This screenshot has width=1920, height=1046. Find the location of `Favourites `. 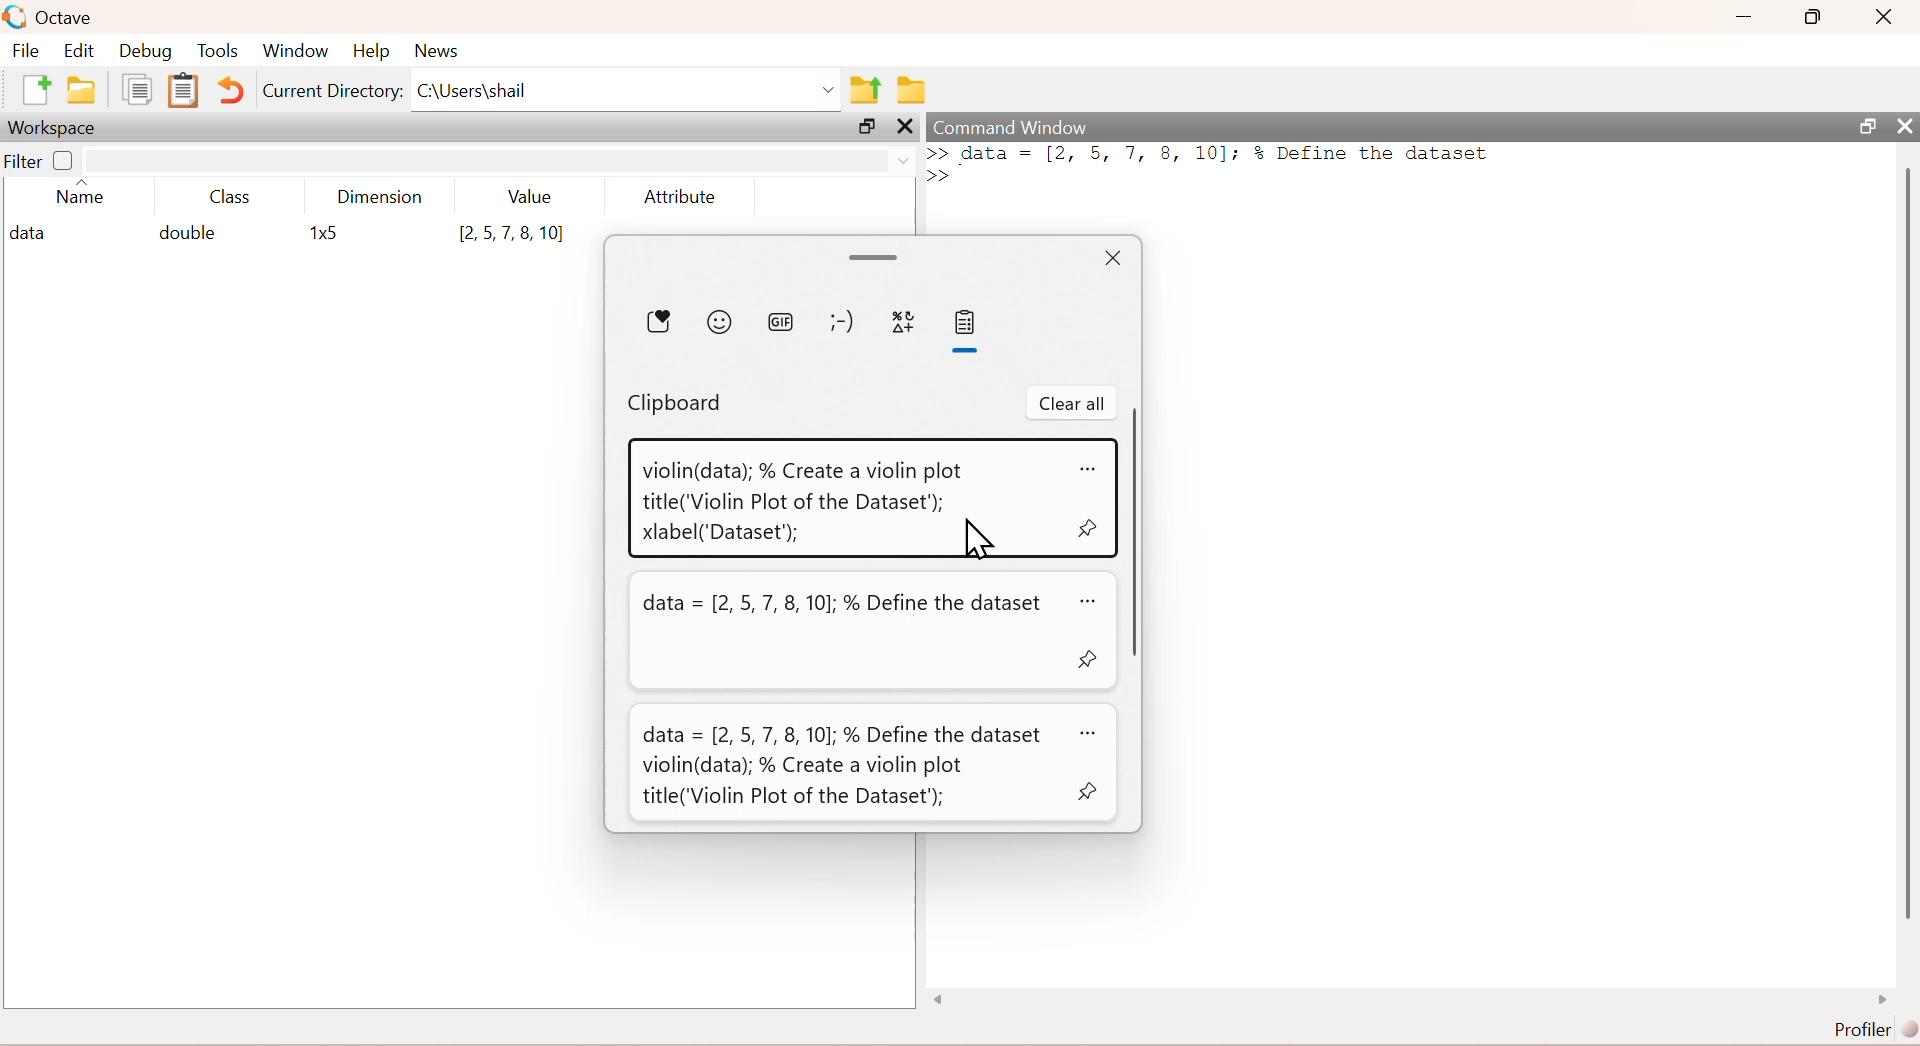

Favourites  is located at coordinates (659, 321).